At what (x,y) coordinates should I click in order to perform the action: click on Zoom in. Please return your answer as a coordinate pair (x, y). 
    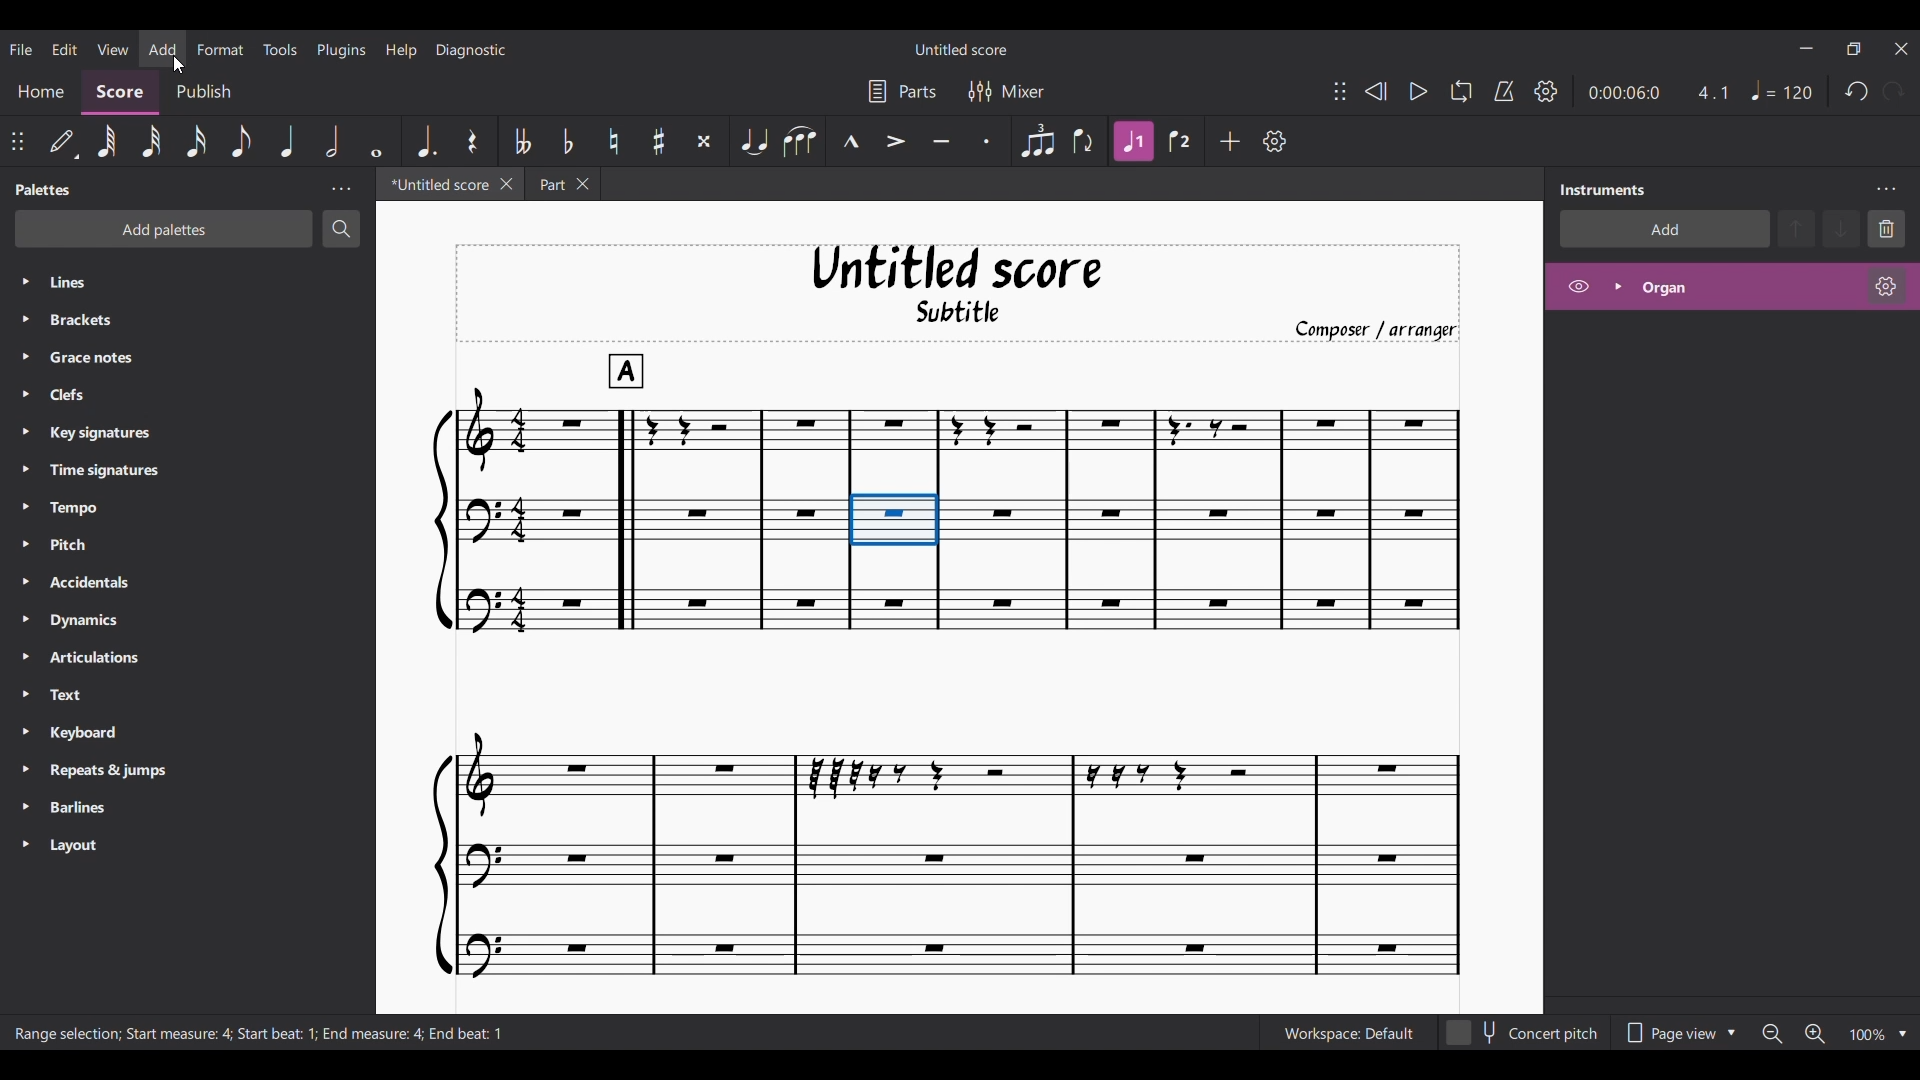
    Looking at the image, I should click on (1815, 1034).